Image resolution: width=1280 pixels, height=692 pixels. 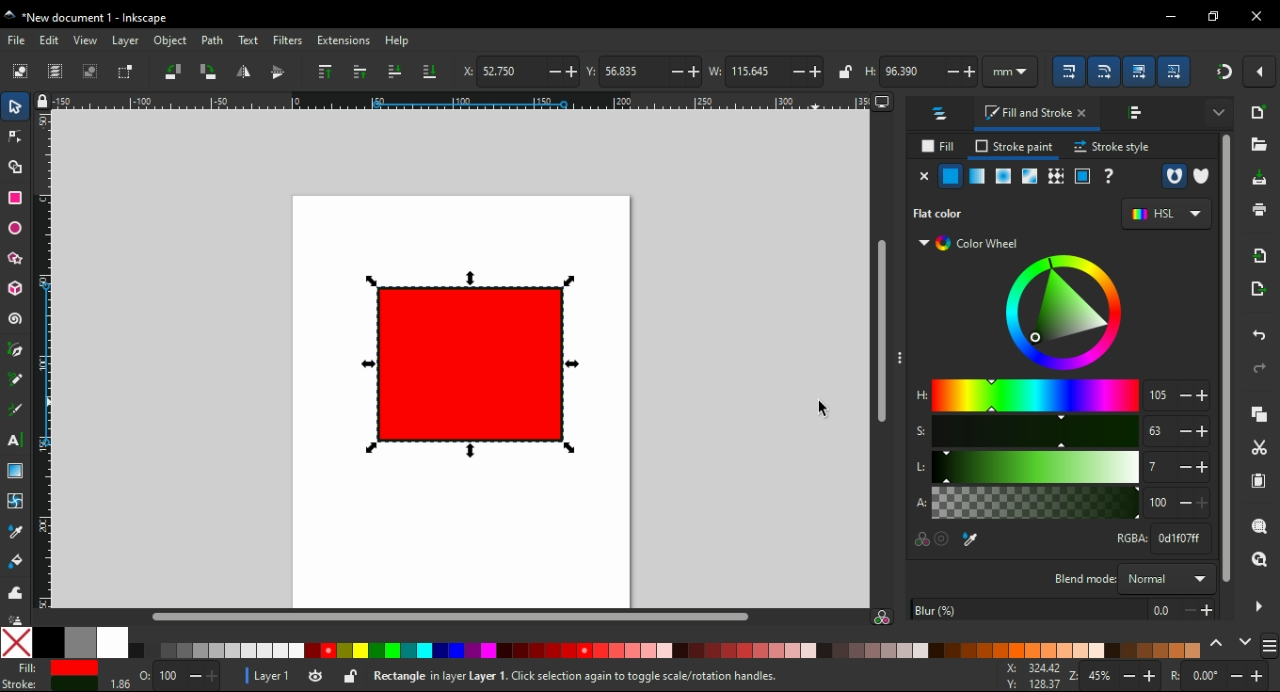 What do you see at coordinates (1057, 176) in the screenshot?
I see `pattern` at bounding box center [1057, 176].